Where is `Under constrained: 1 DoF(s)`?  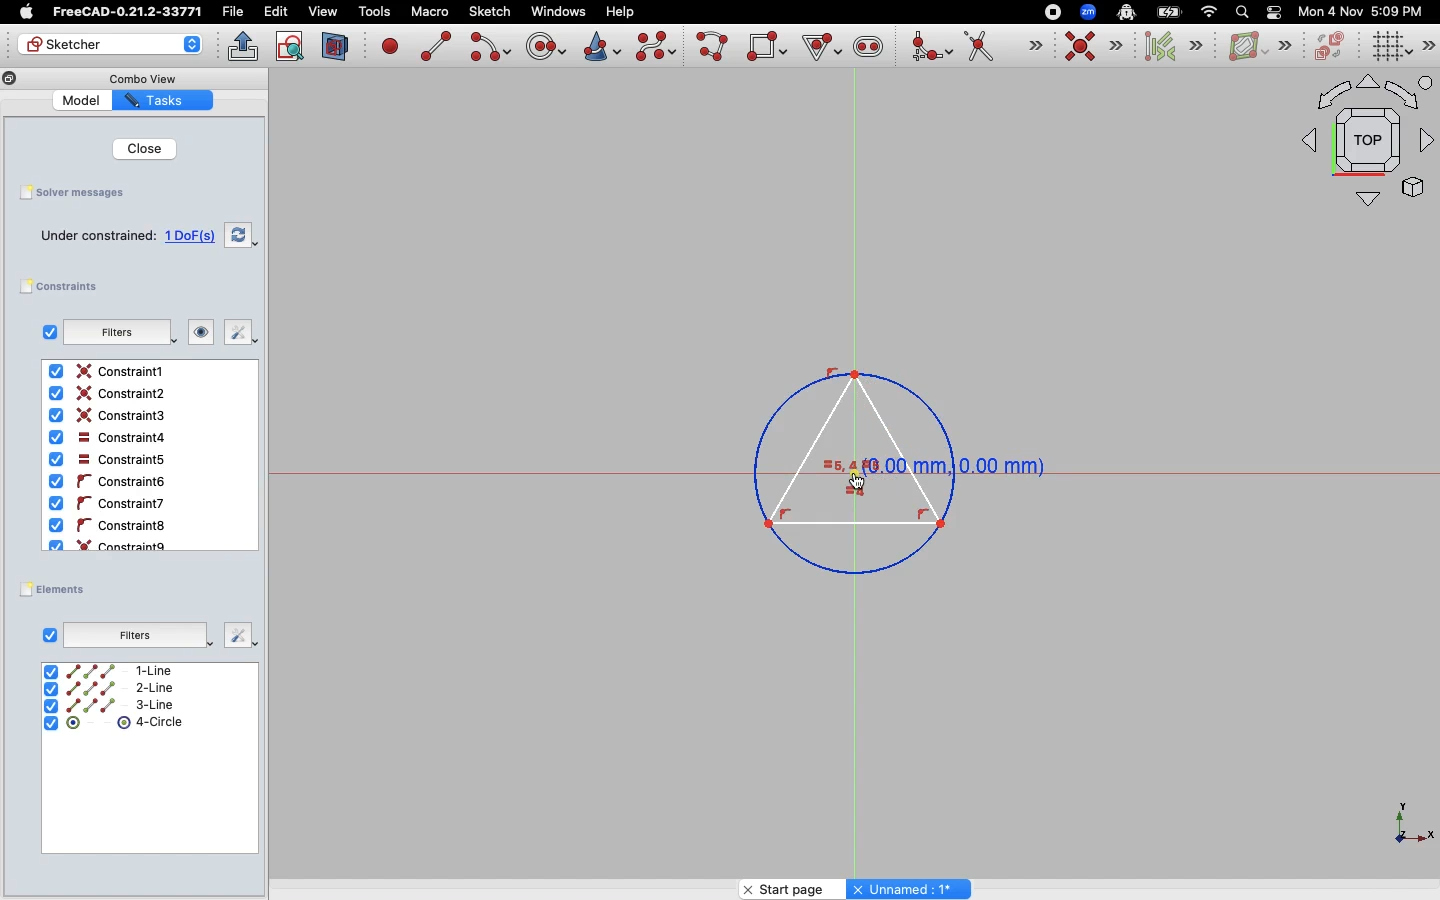 Under constrained: 1 DoF(s) is located at coordinates (114, 238).